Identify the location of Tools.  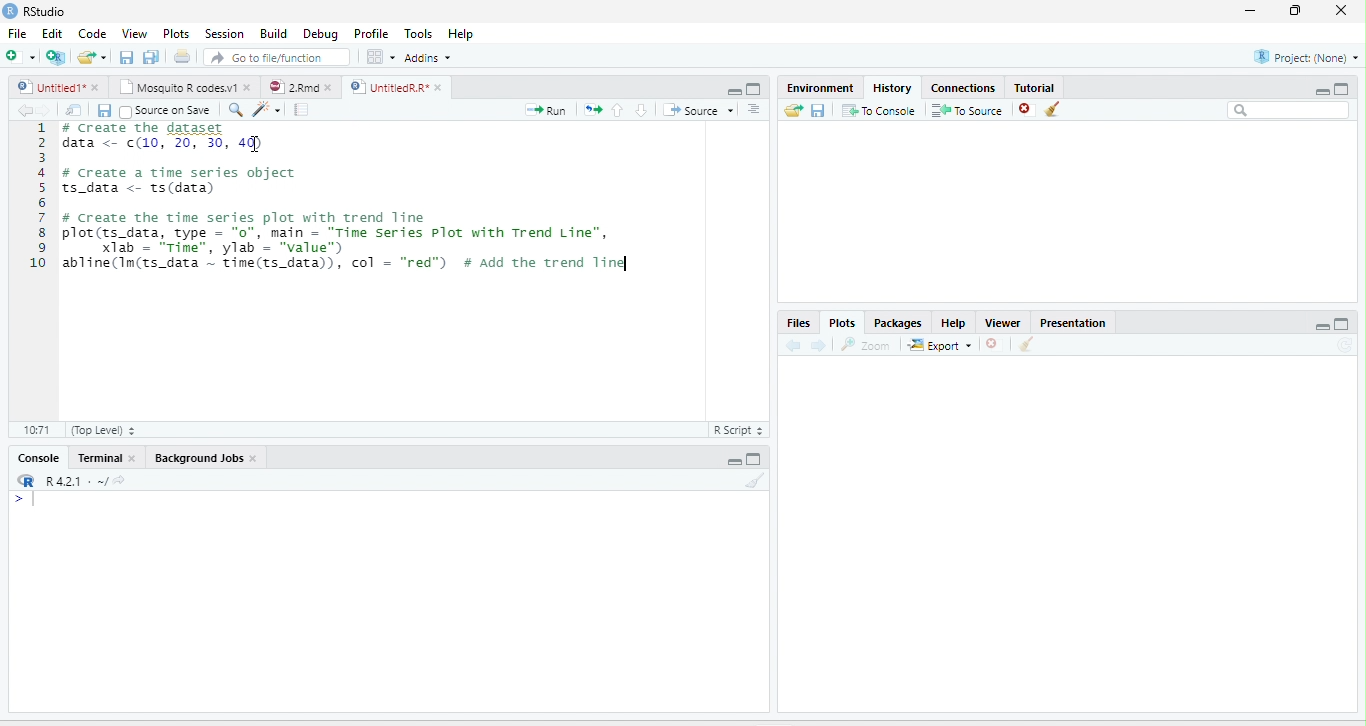
(417, 33).